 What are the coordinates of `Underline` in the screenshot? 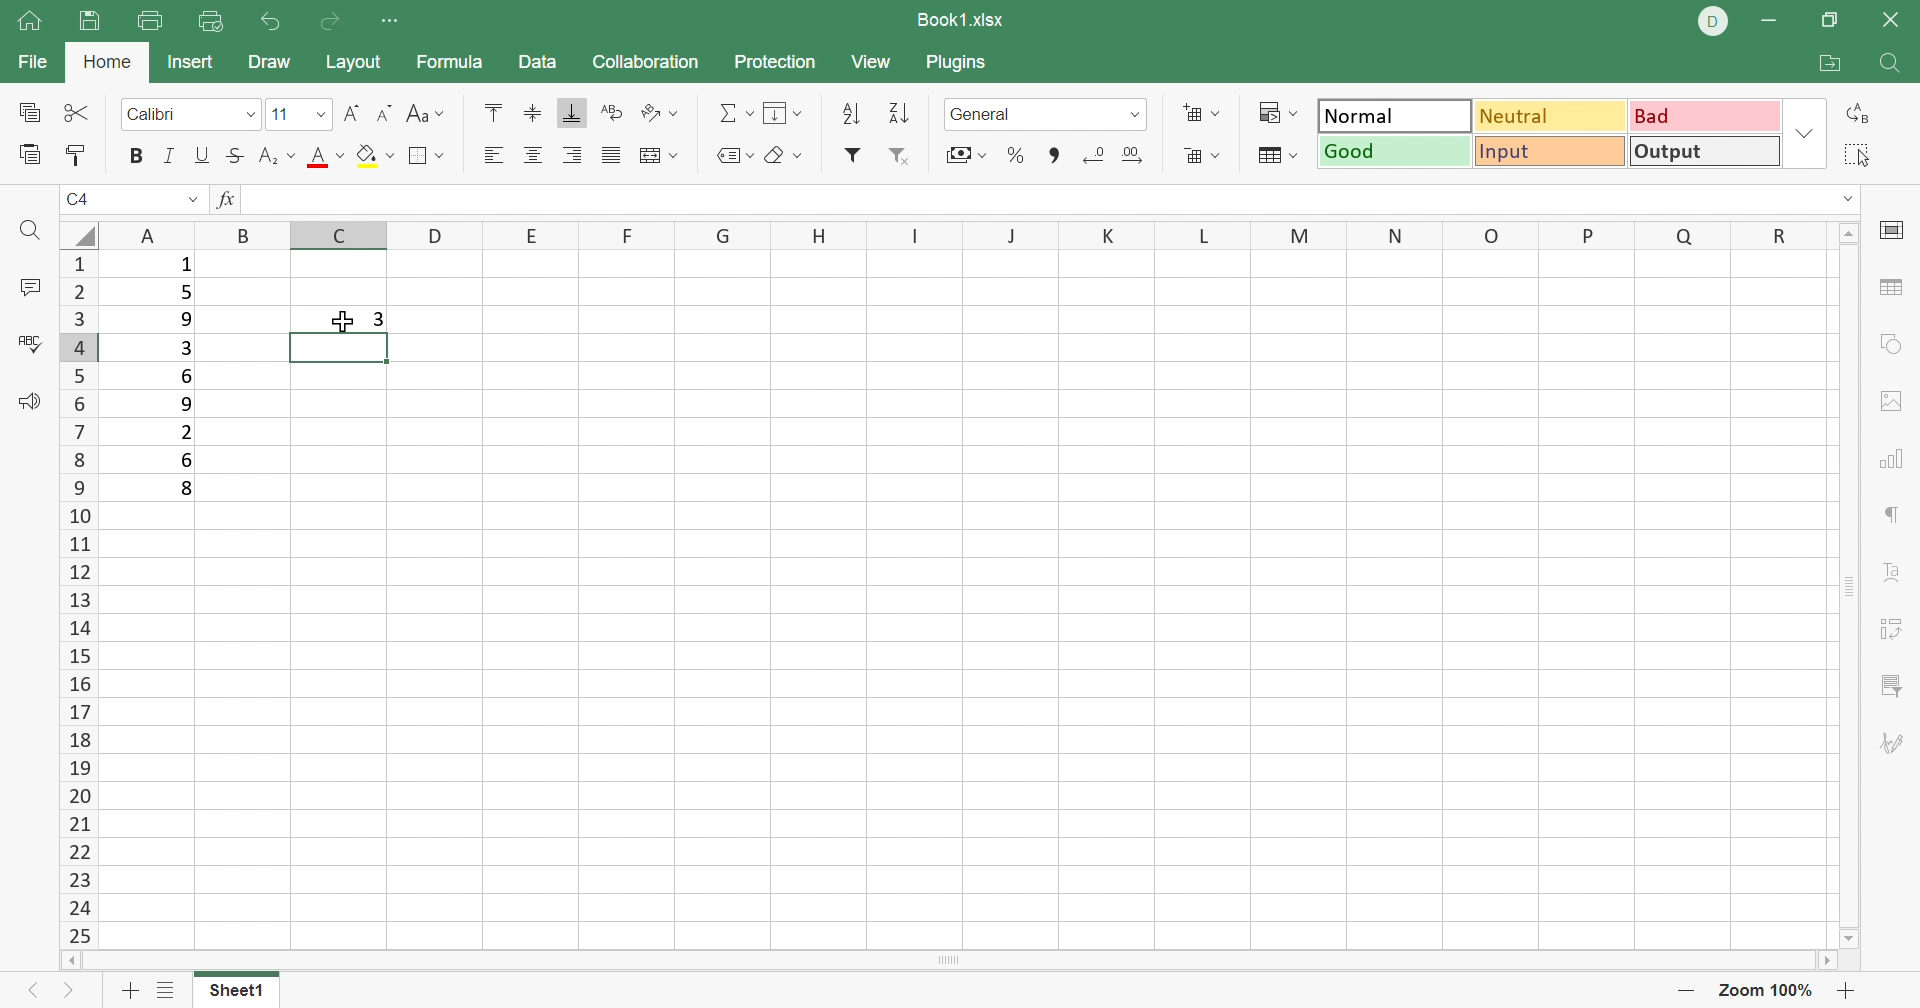 It's located at (205, 154).